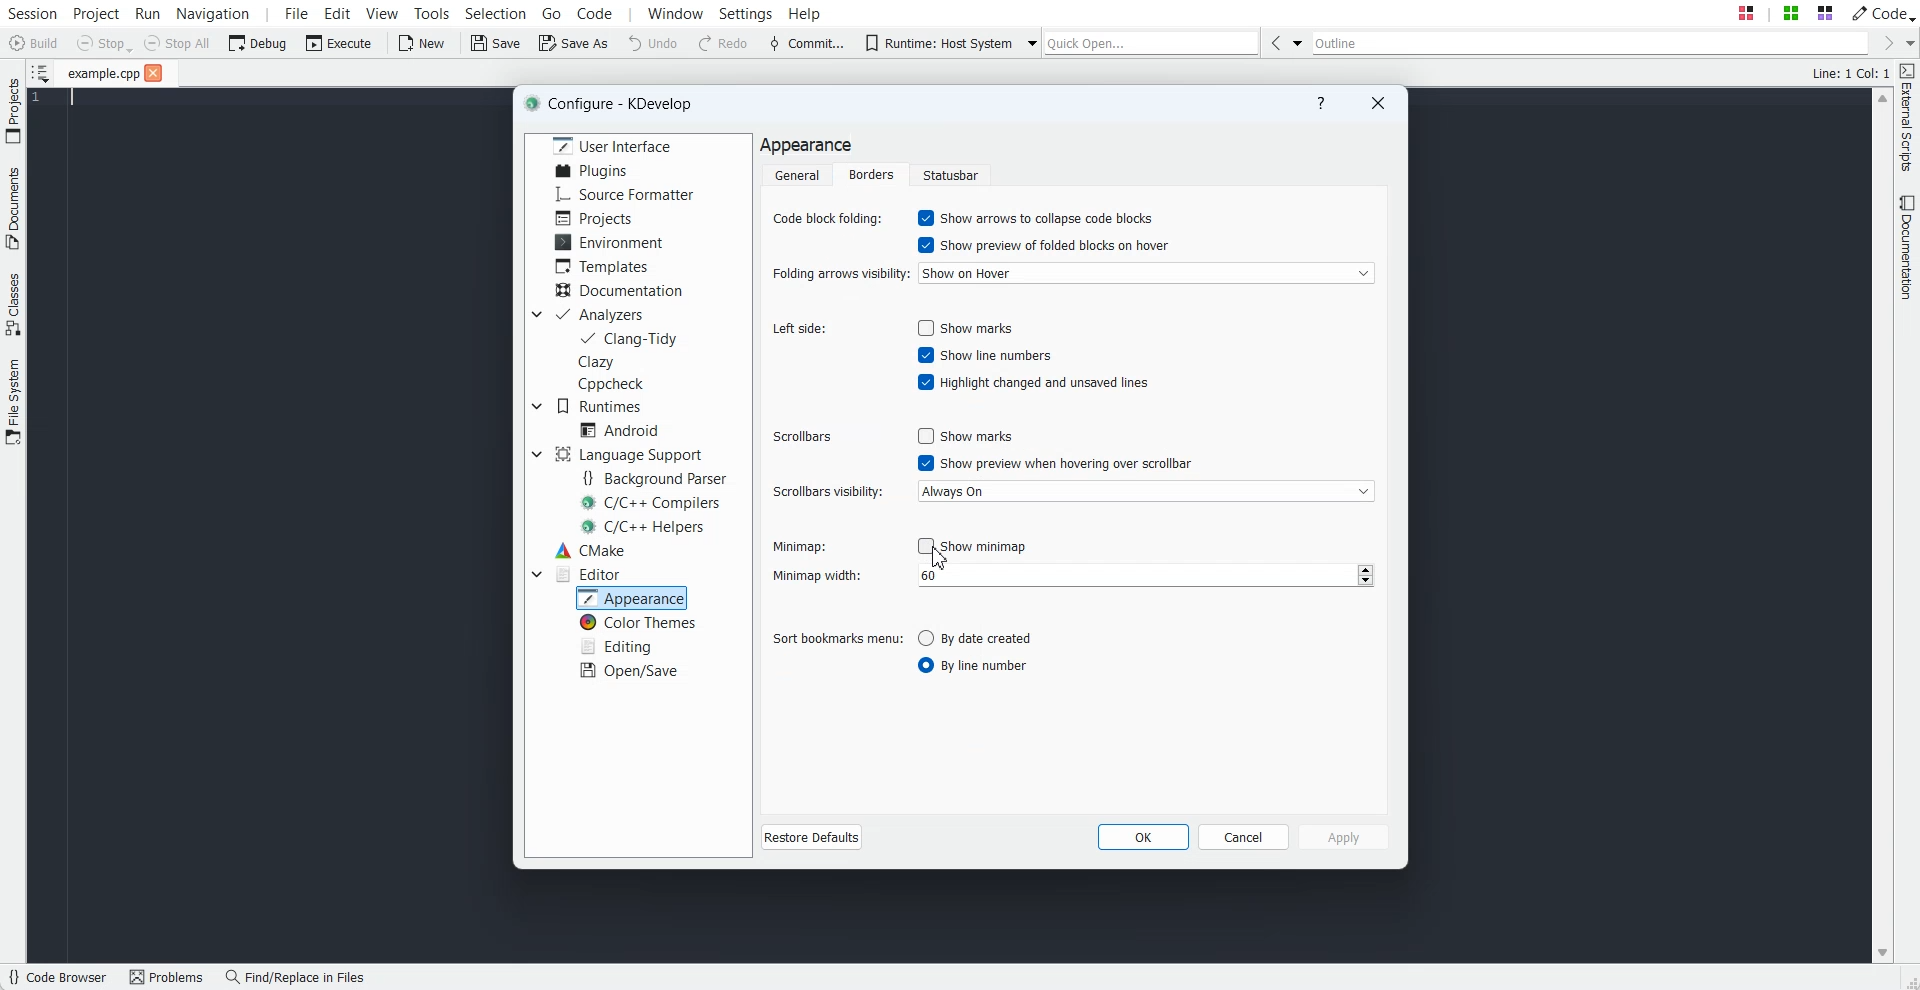 This screenshot has width=1920, height=990. Describe the element at coordinates (988, 637) in the screenshot. I see `Disable by date created` at that location.